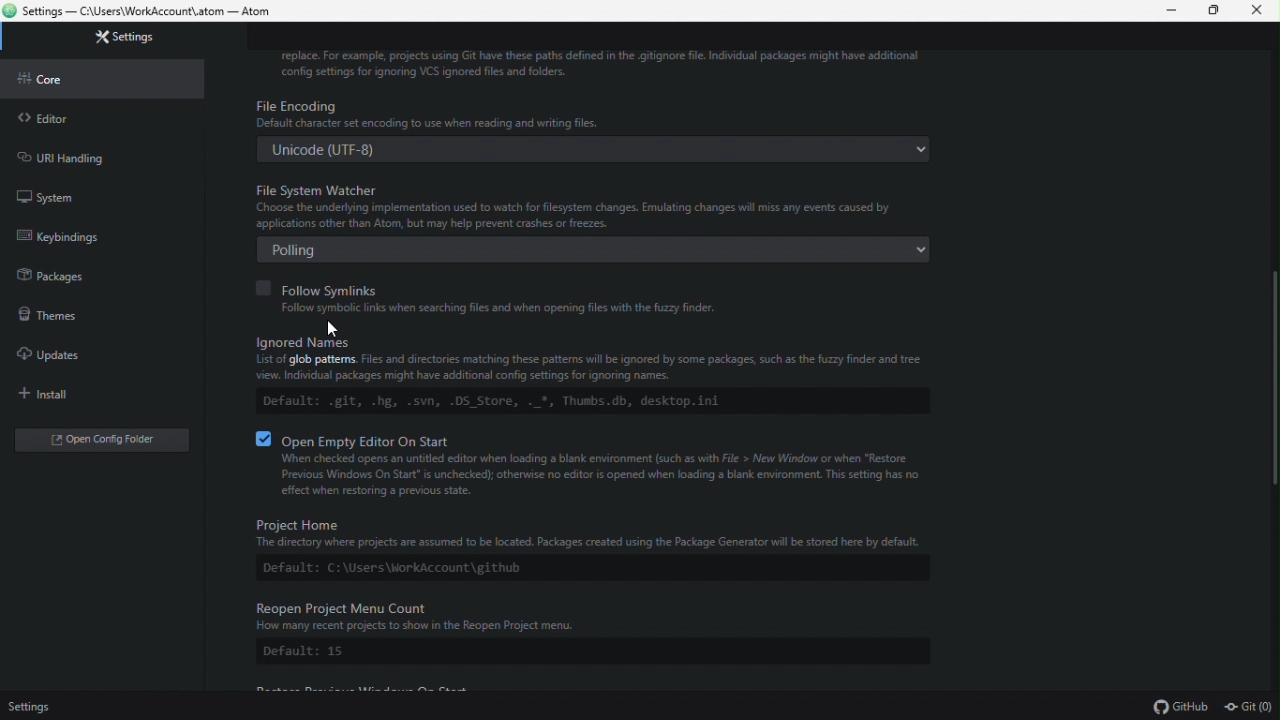 The width and height of the screenshot is (1280, 720). What do you see at coordinates (123, 39) in the screenshot?
I see `settings` at bounding box center [123, 39].